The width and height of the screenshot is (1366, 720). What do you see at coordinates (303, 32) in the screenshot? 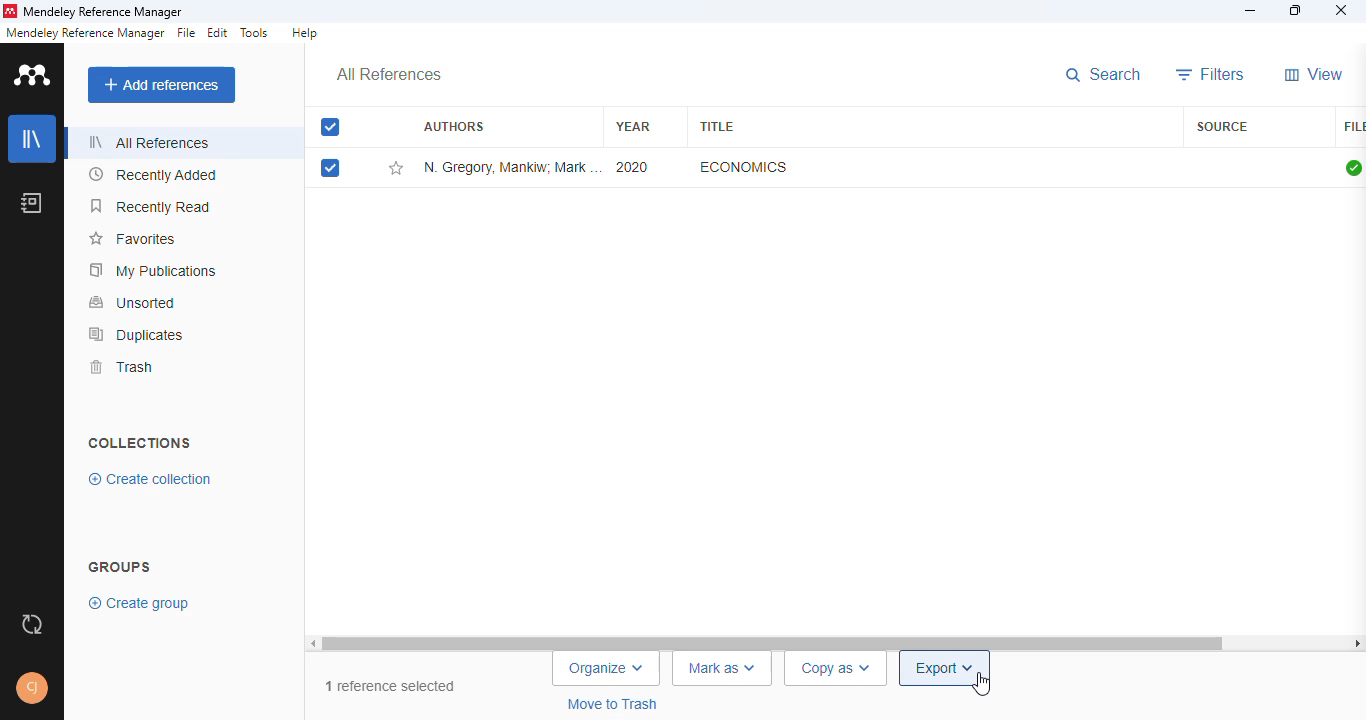
I see `help` at bounding box center [303, 32].